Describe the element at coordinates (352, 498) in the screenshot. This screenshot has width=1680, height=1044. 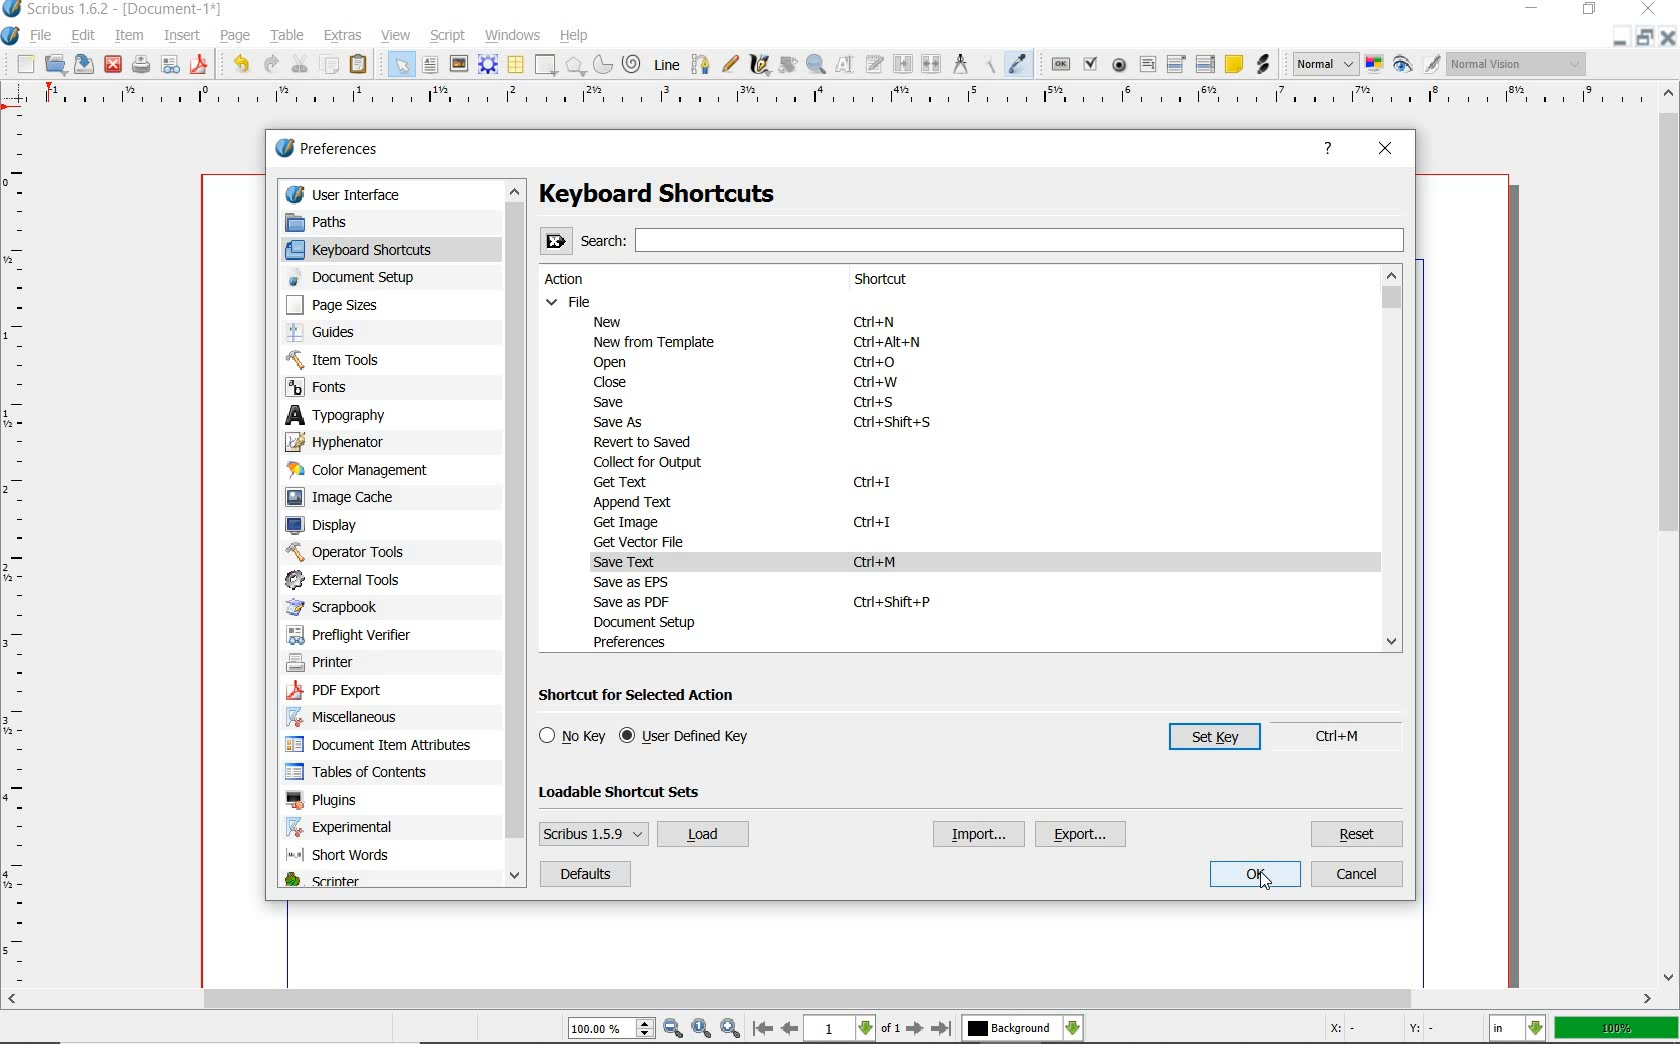
I see `image cache` at that location.